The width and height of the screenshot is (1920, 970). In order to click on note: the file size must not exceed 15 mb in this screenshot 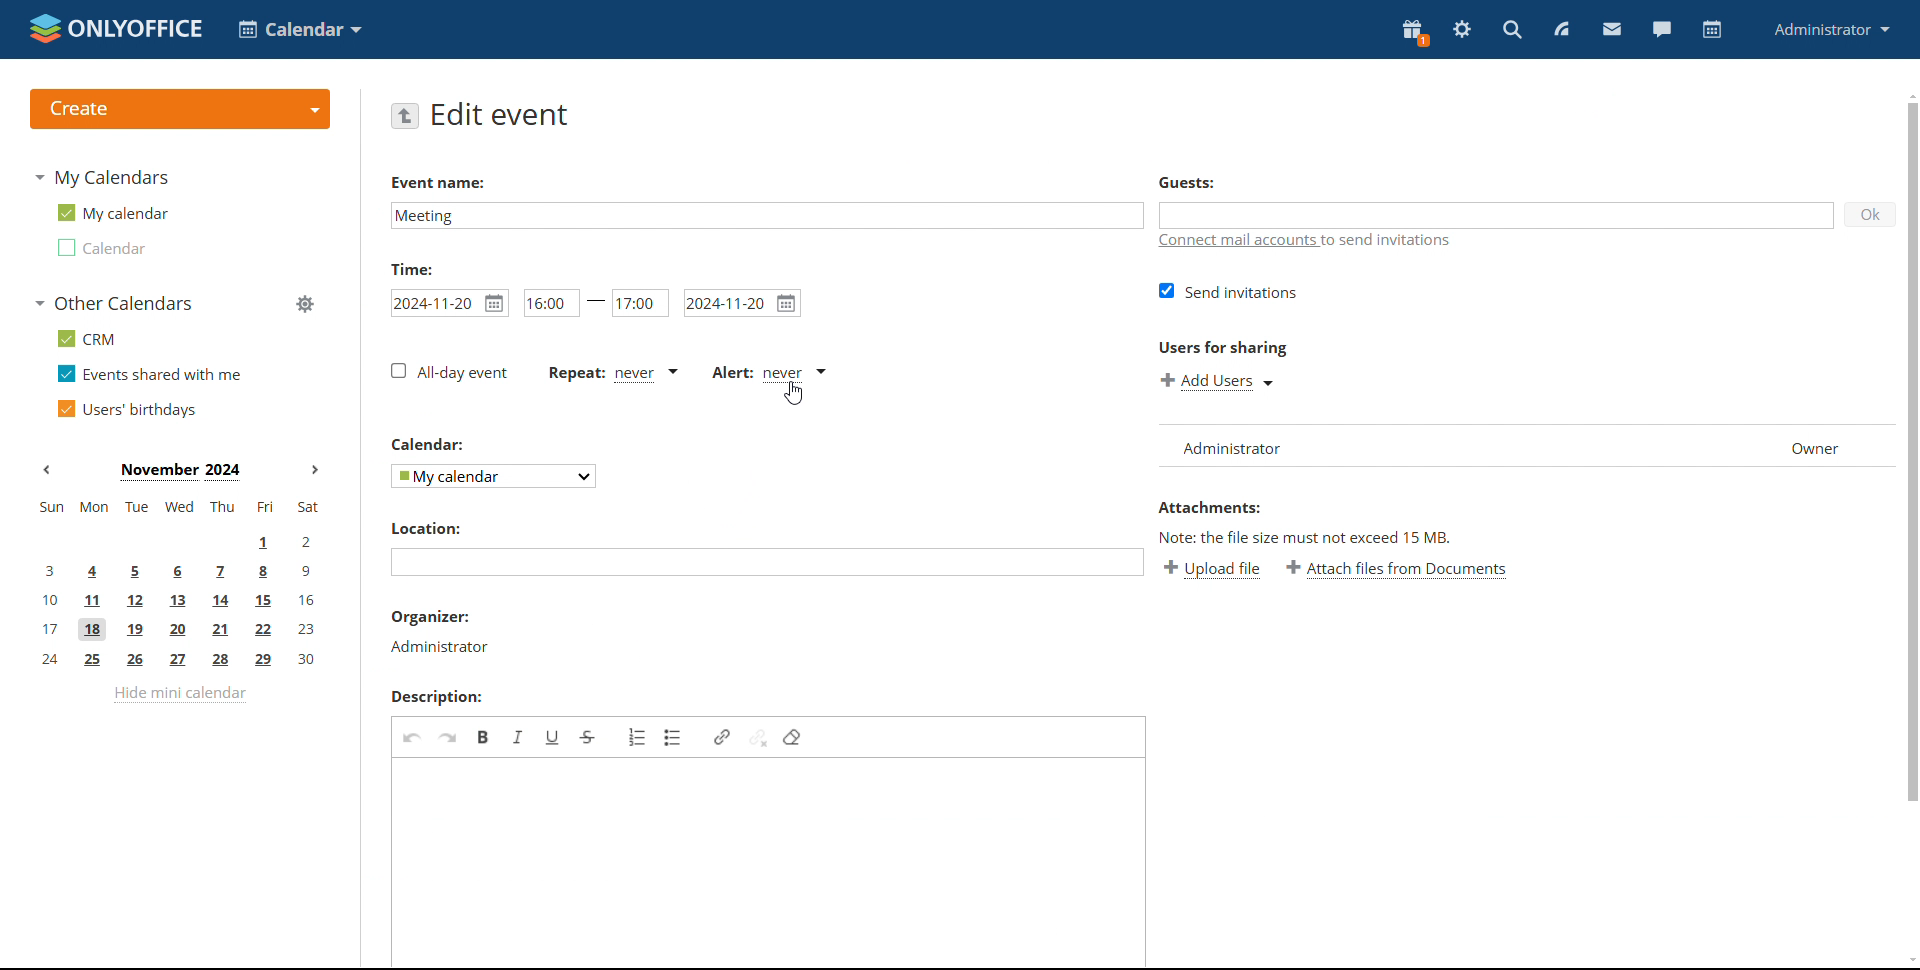, I will do `click(1306, 538)`.